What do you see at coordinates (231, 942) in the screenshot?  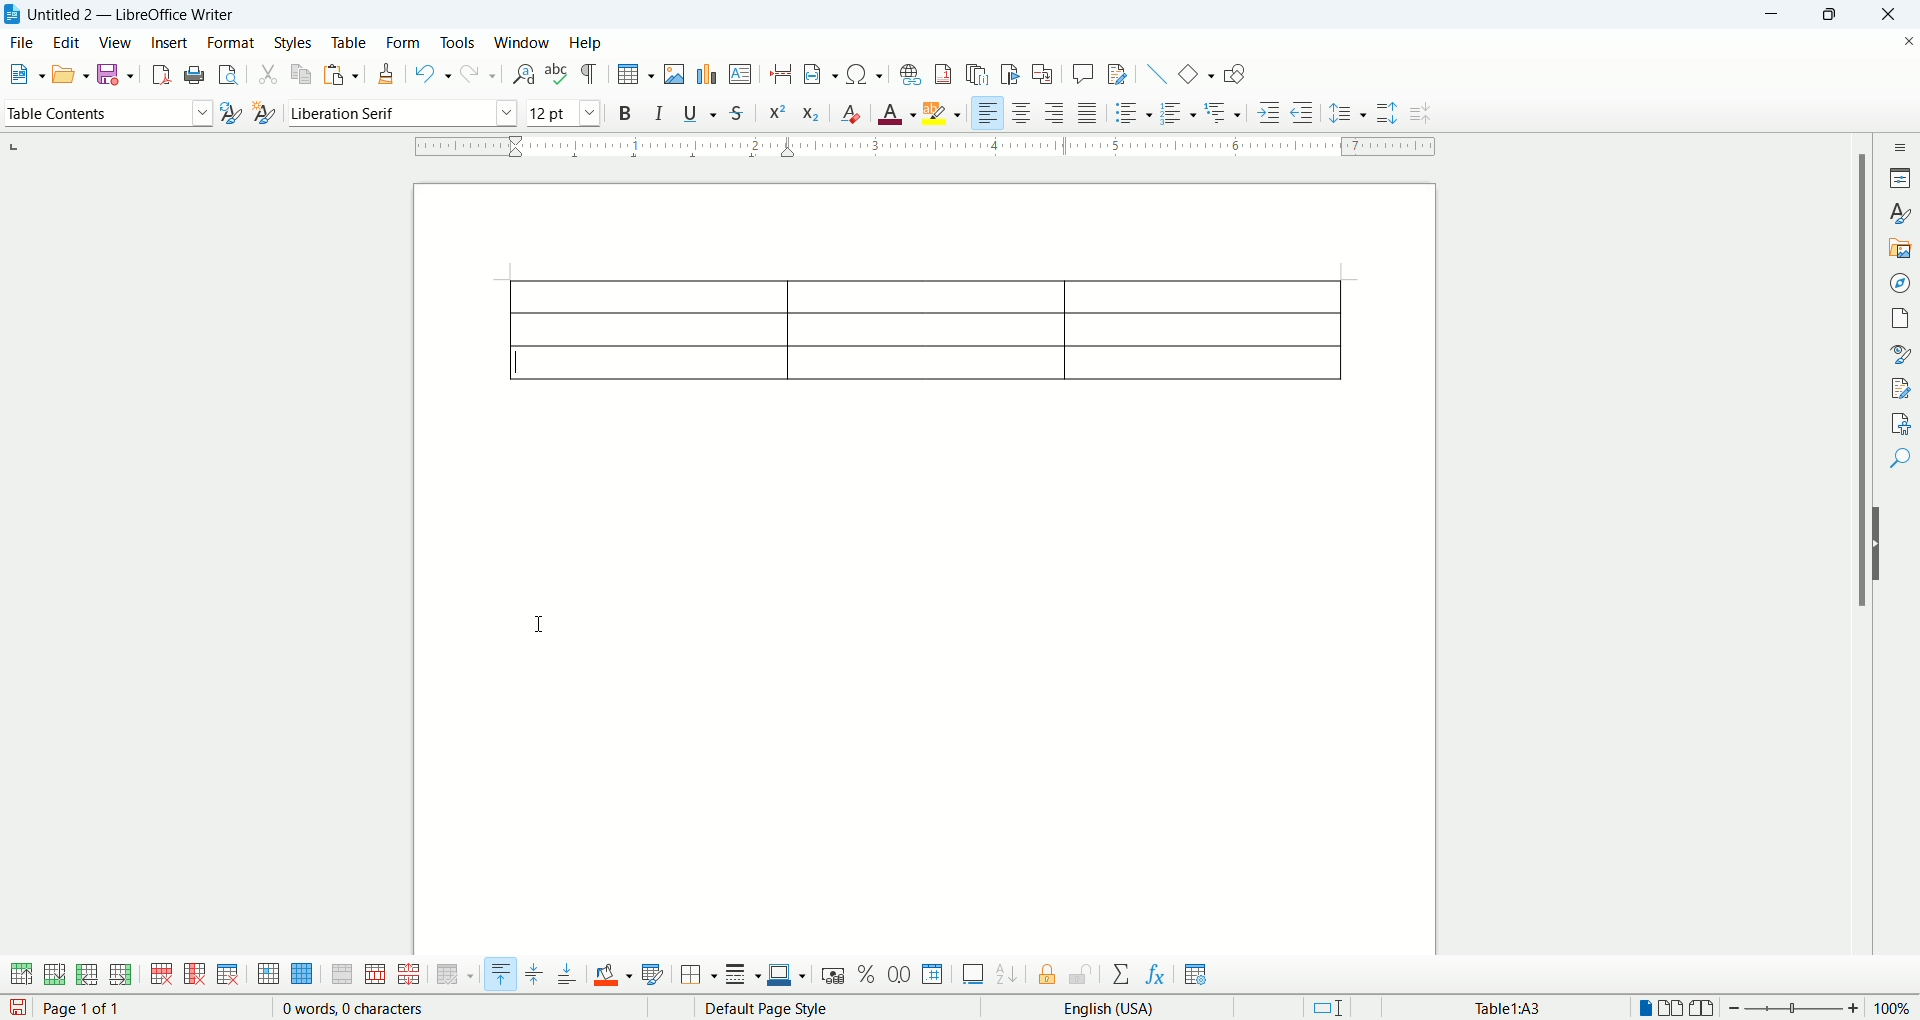 I see `delete selected rows` at bounding box center [231, 942].